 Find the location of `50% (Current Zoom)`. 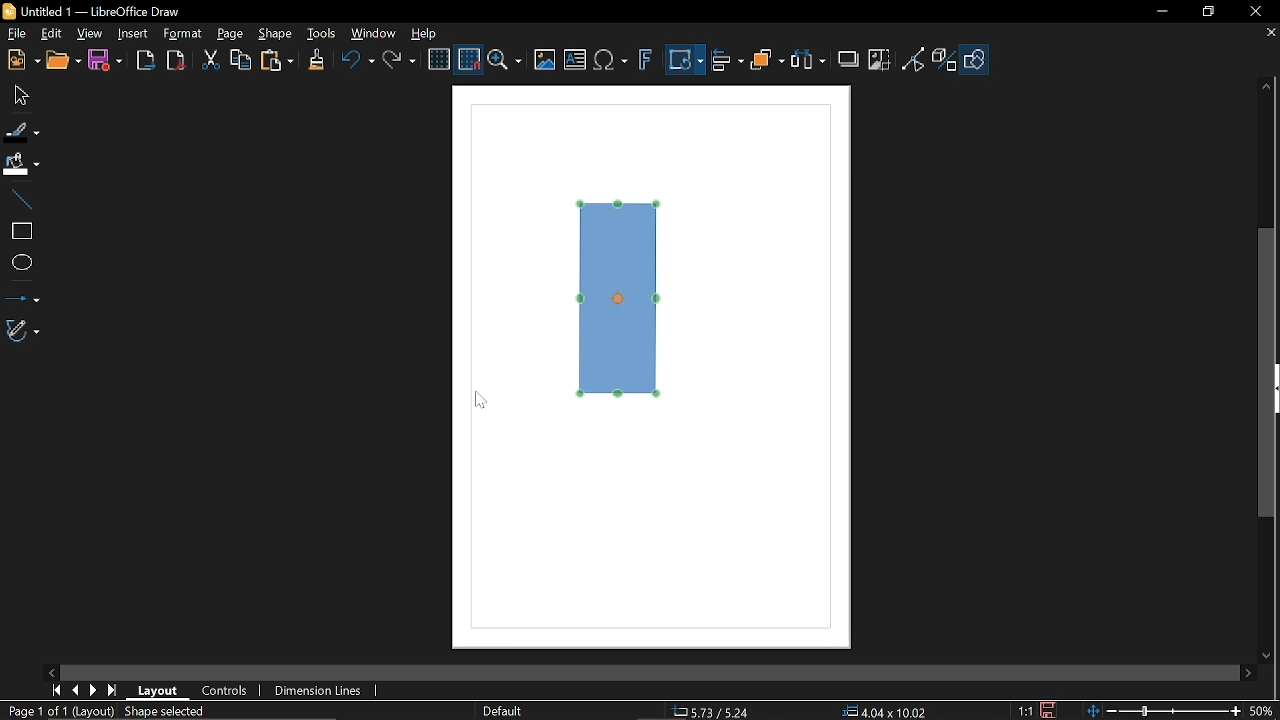

50% (Current Zoom) is located at coordinates (1265, 709).